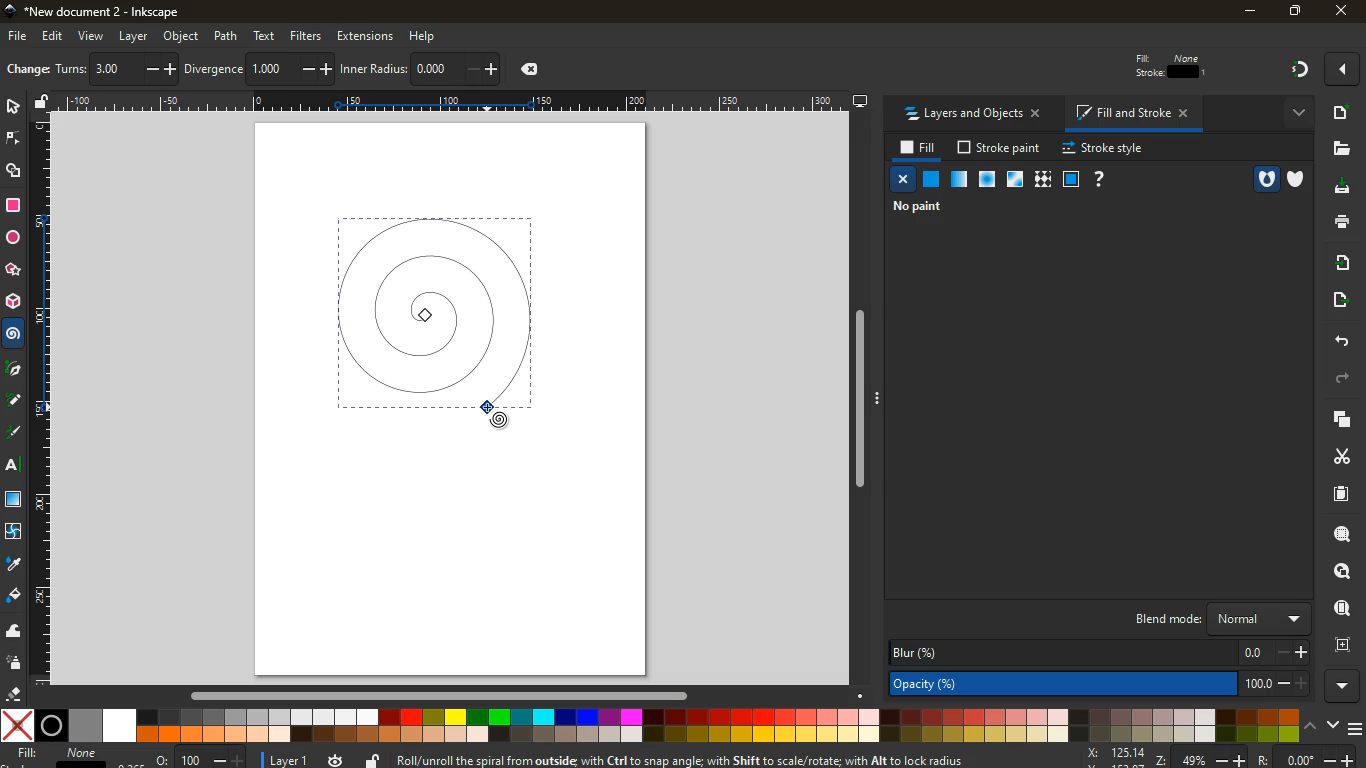 This screenshot has height=768, width=1366. What do you see at coordinates (1333, 457) in the screenshot?
I see `cut` at bounding box center [1333, 457].